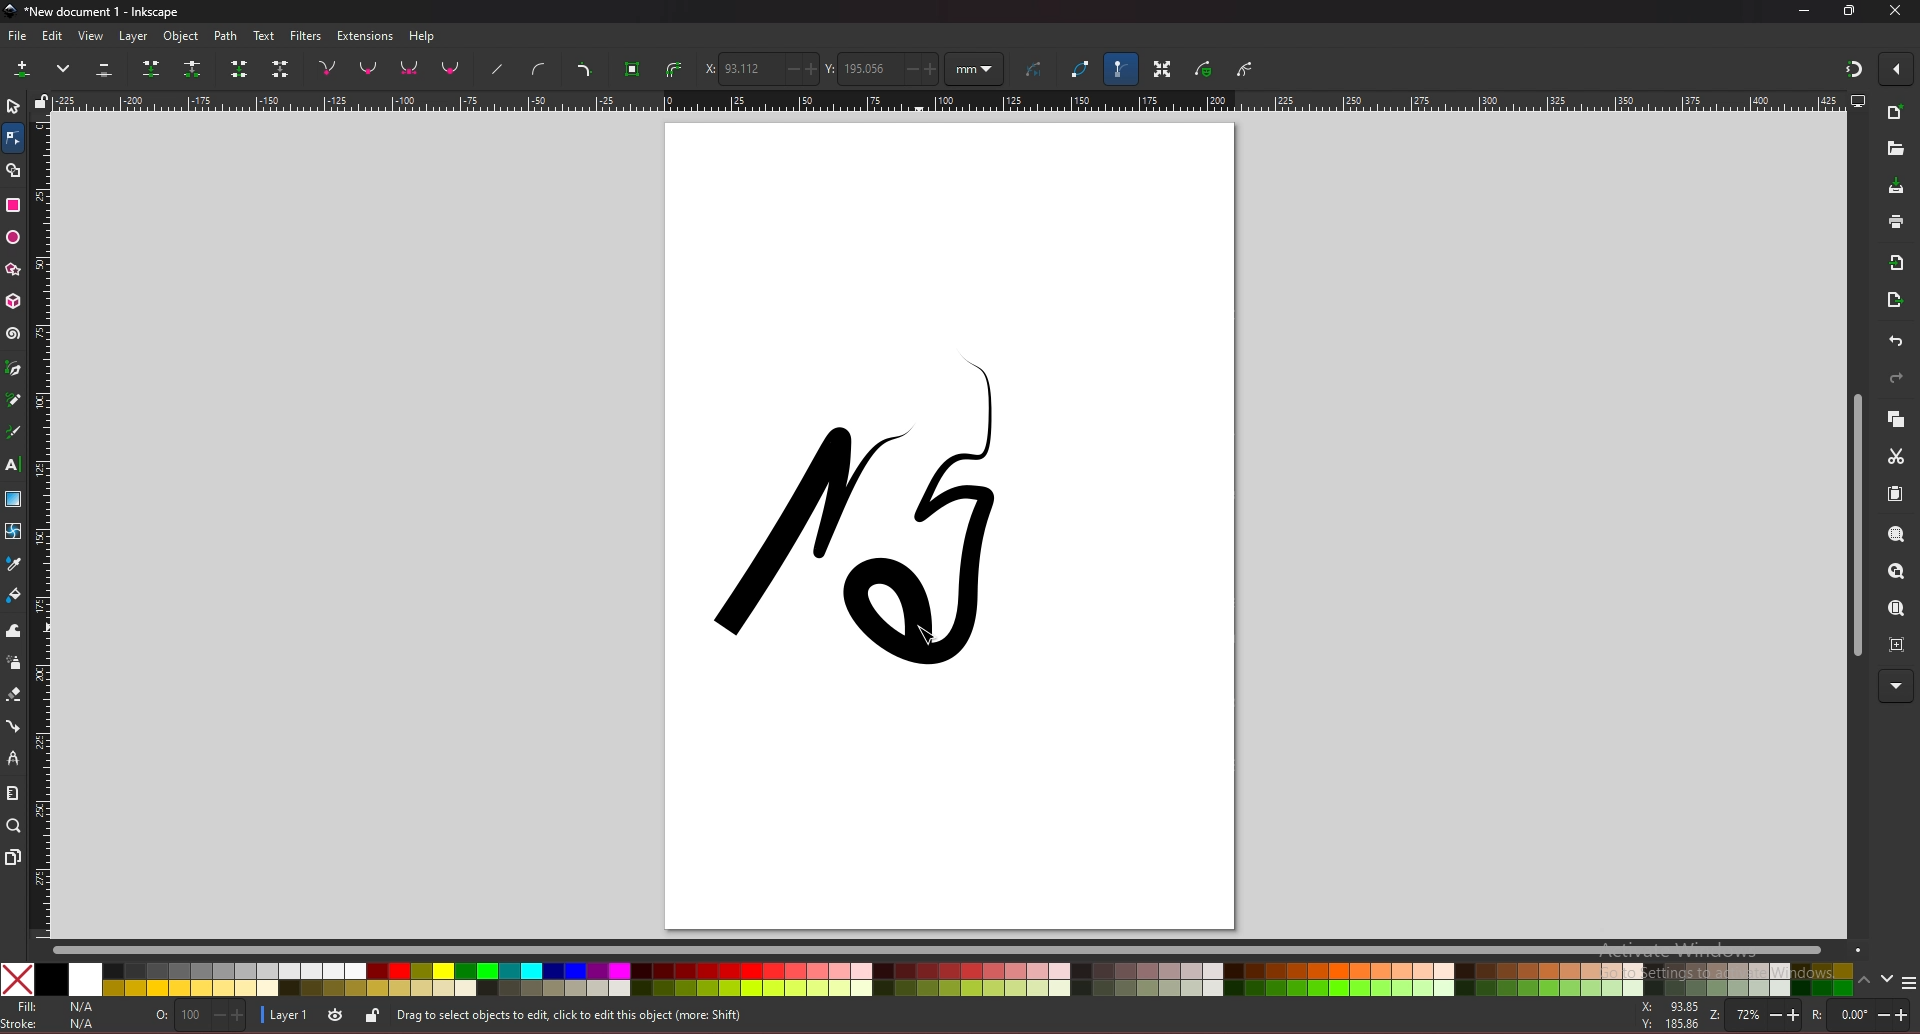 The width and height of the screenshot is (1920, 1034). I want to click on add corners lpe, so click(584, 70).